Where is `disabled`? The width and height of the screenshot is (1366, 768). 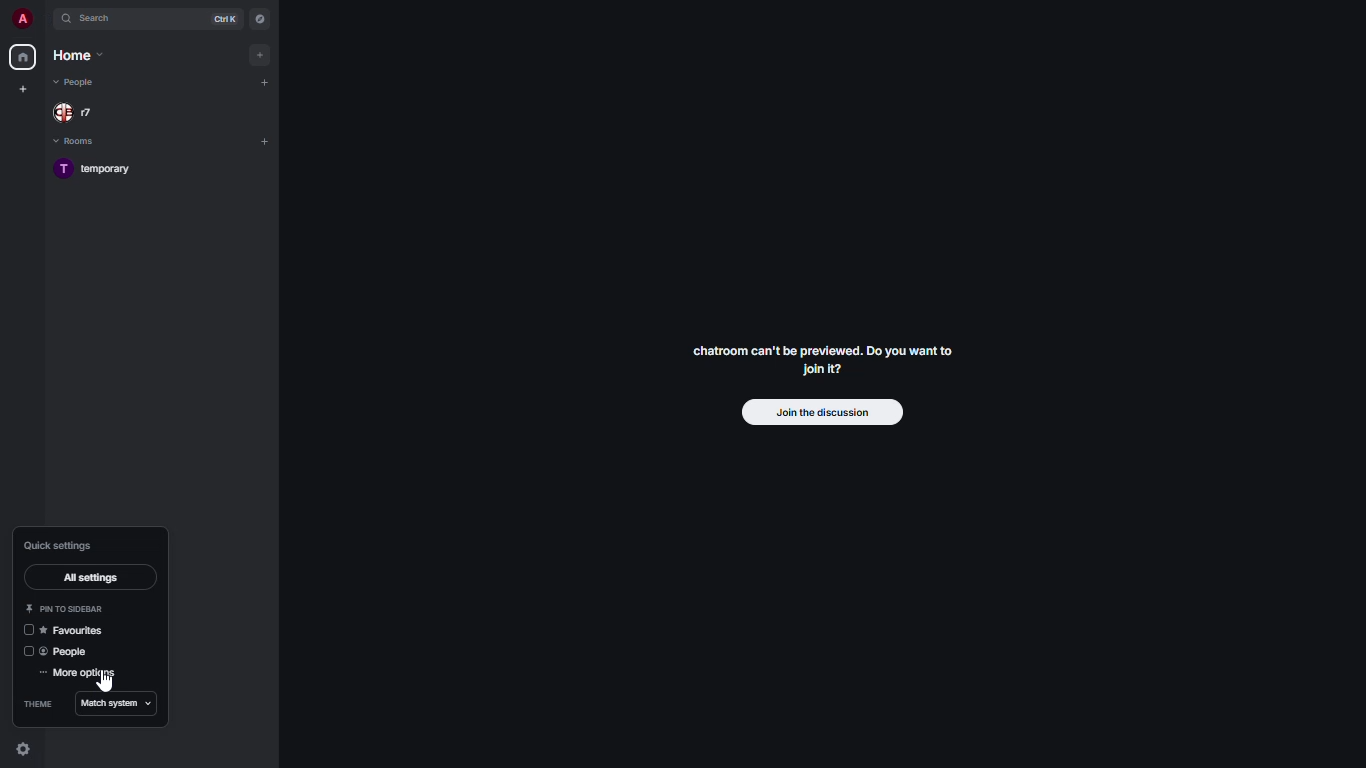
disabled is located at coordinates (26, 648).